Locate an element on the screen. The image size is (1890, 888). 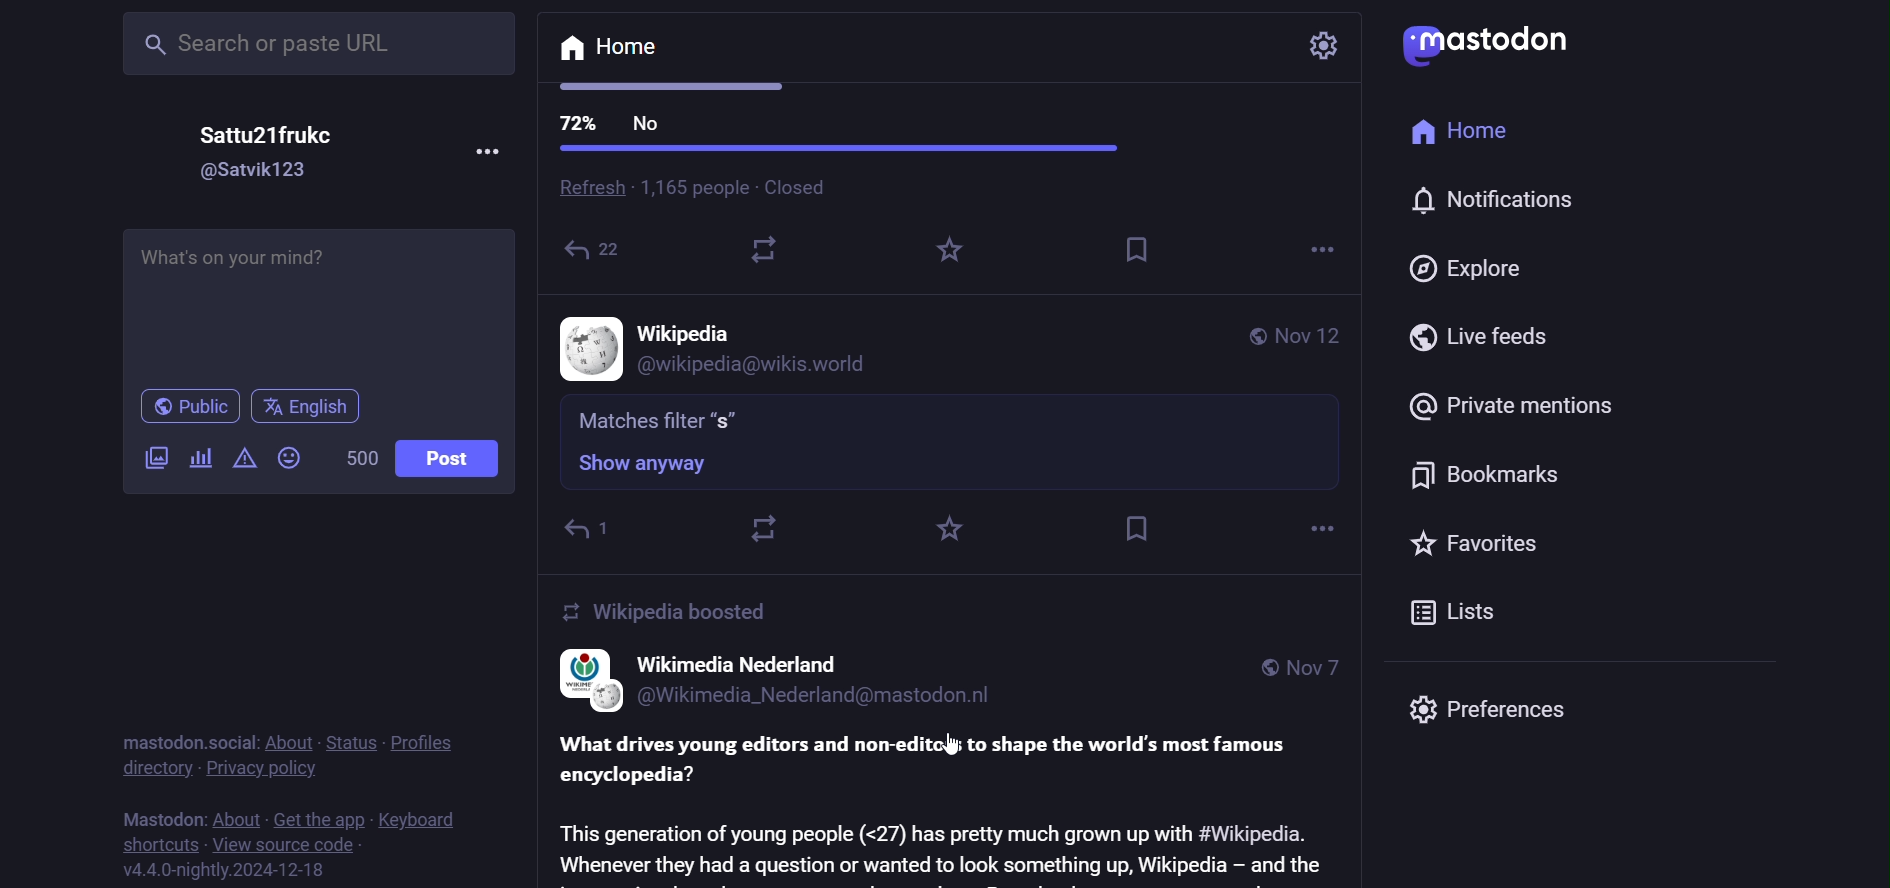
logo is located at coordinates (580, 680).